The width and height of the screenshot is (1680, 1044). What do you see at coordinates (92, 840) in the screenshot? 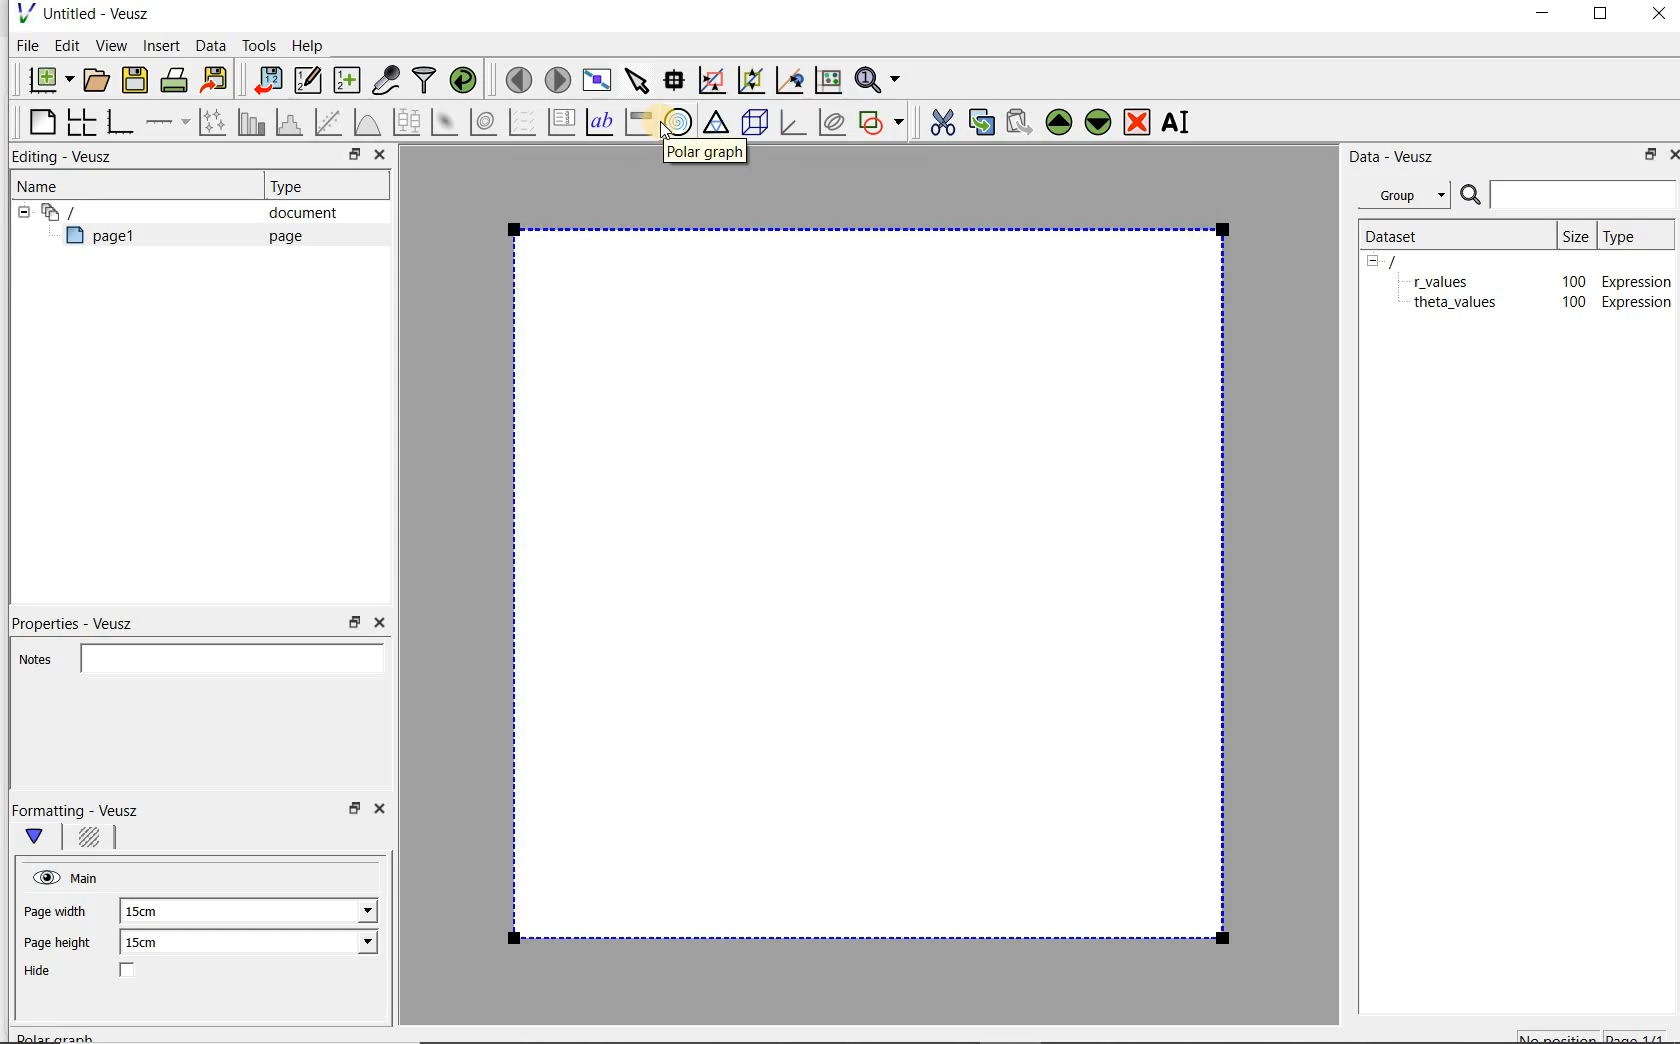
I see `Background` at bounding box center [92, 840].